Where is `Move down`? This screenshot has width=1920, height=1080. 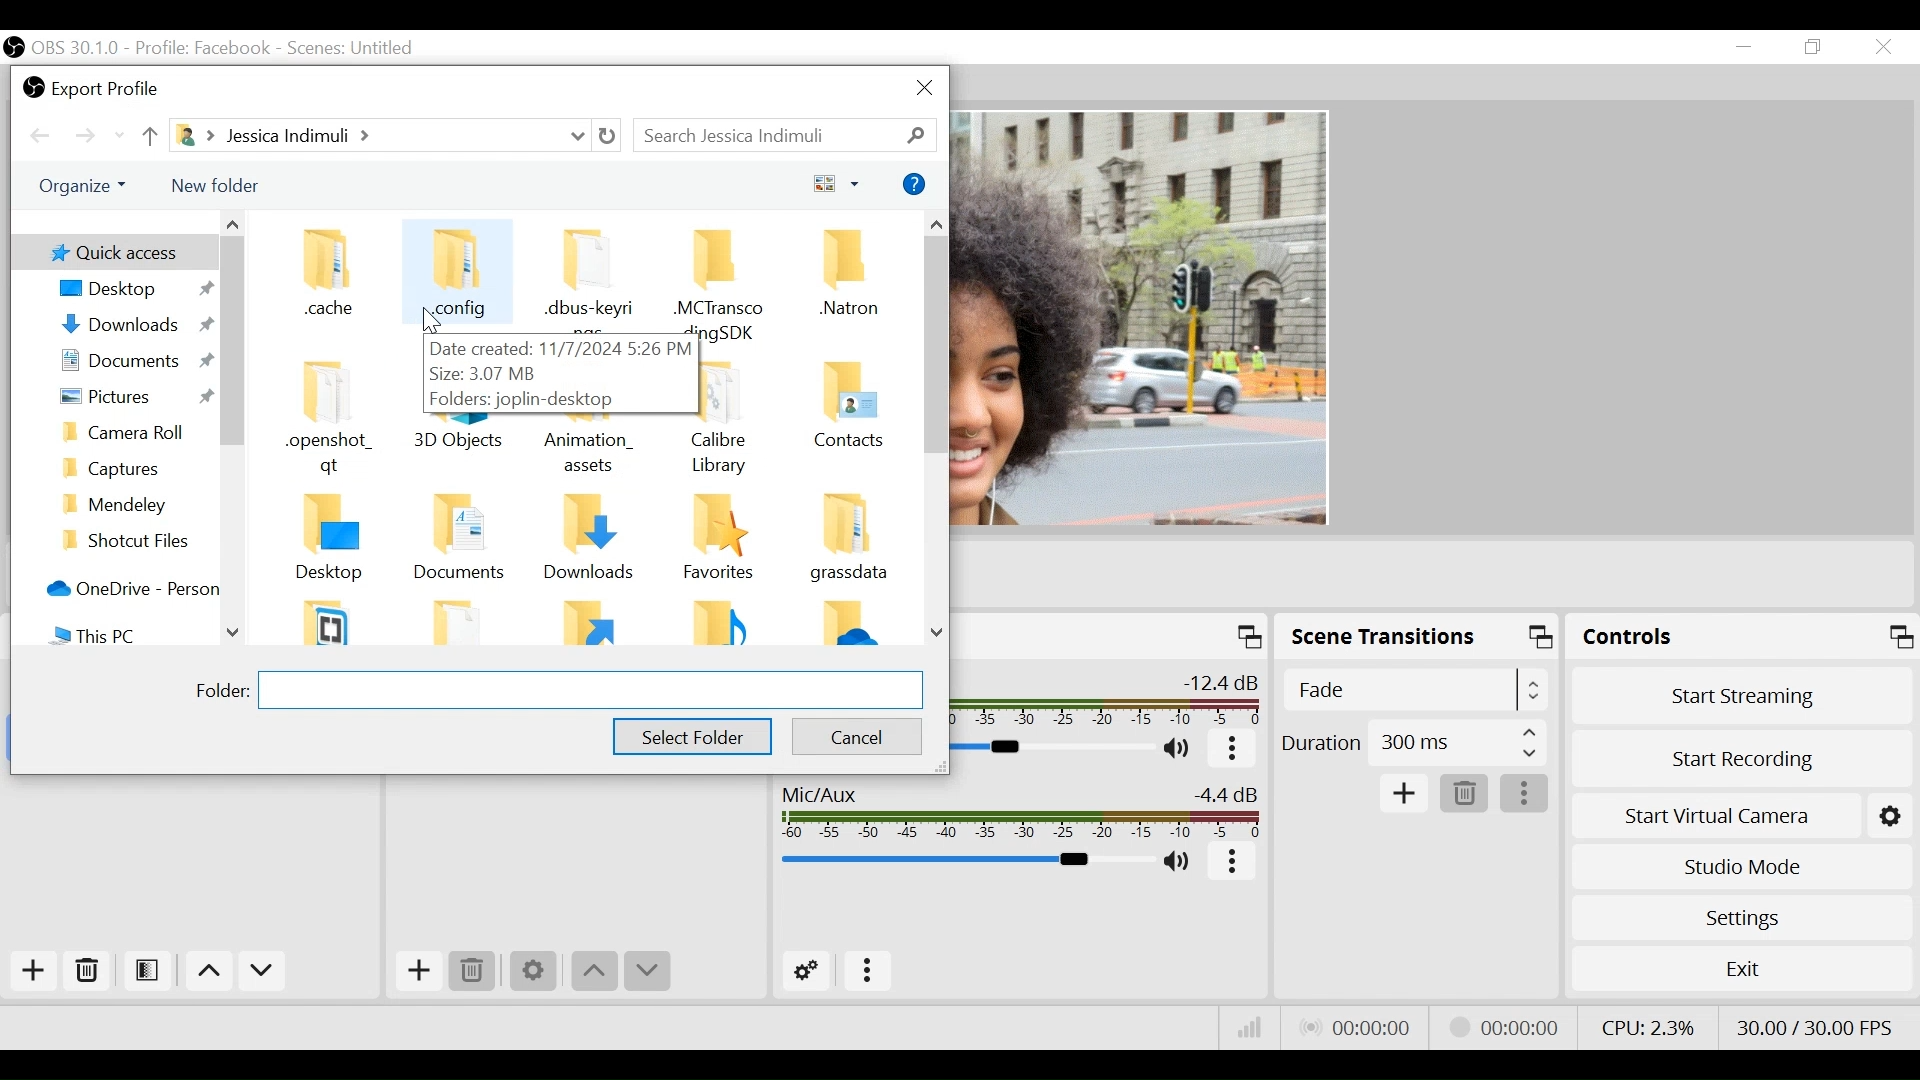 Move down is located at coordinates (265, 971).